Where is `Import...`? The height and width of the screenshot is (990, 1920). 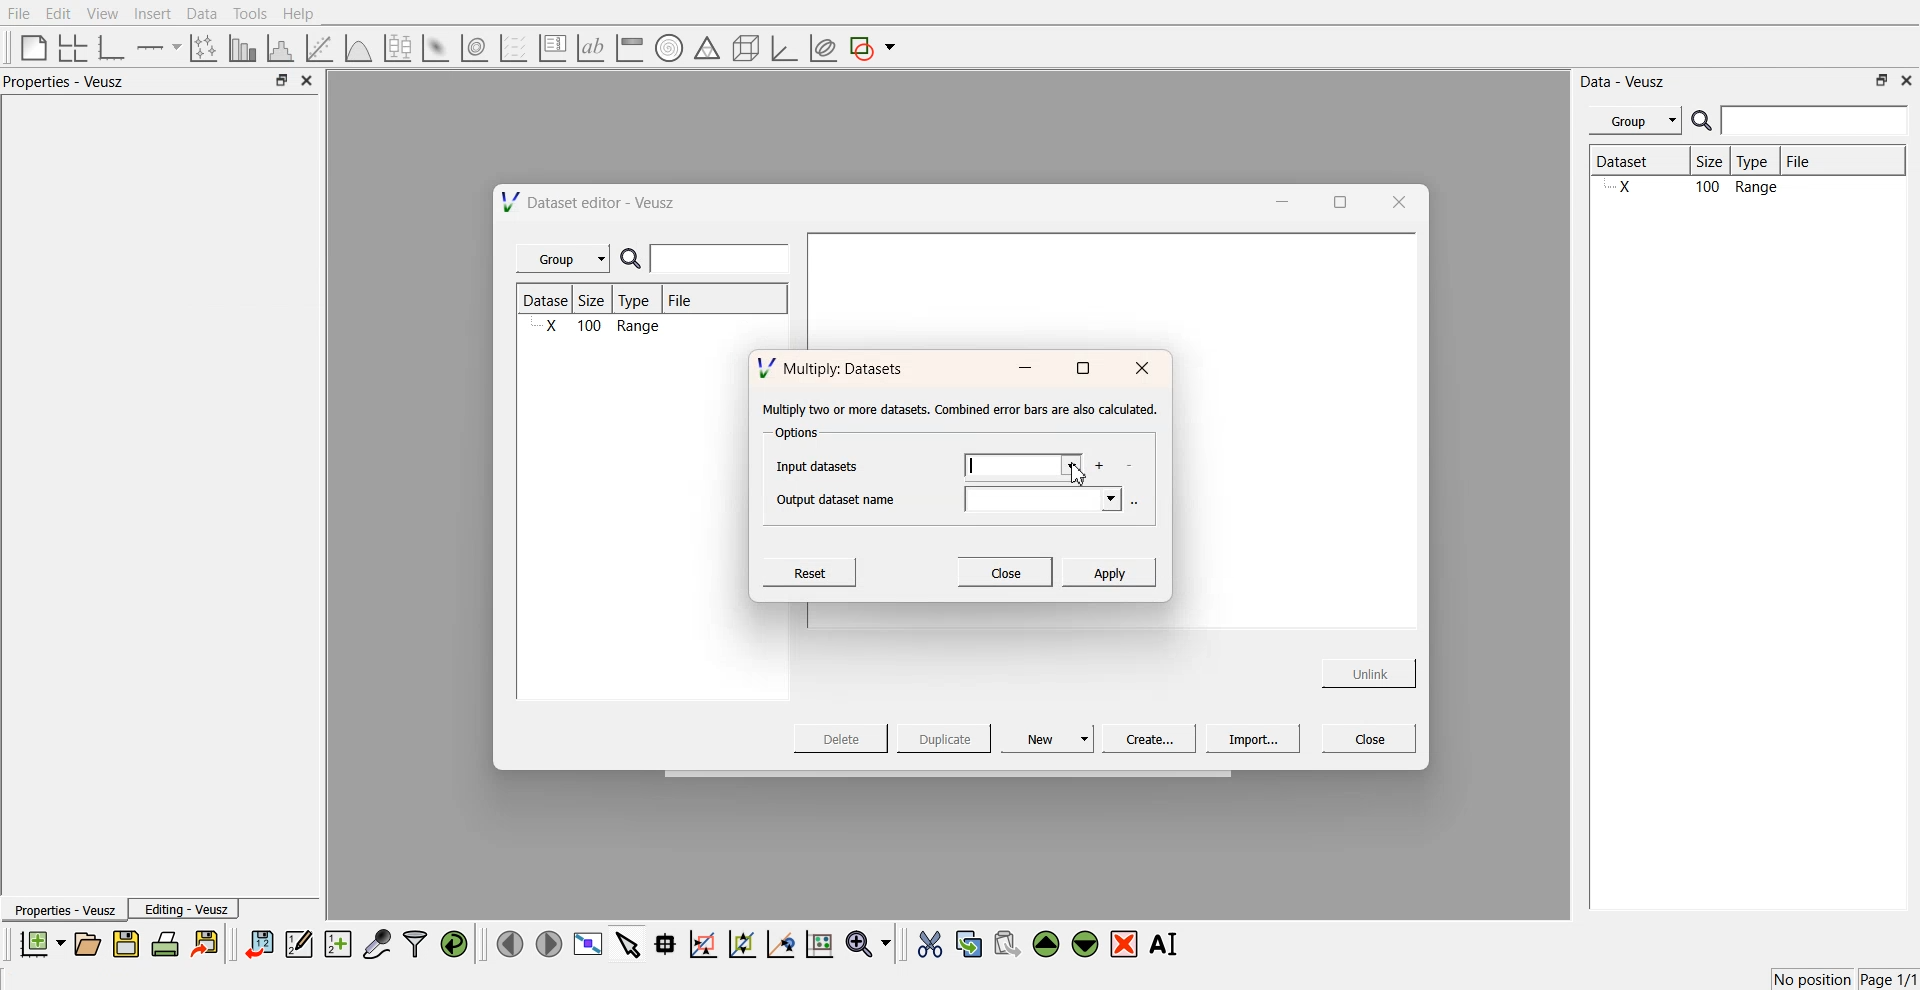
Import... is located at coordinates (1253, 739).